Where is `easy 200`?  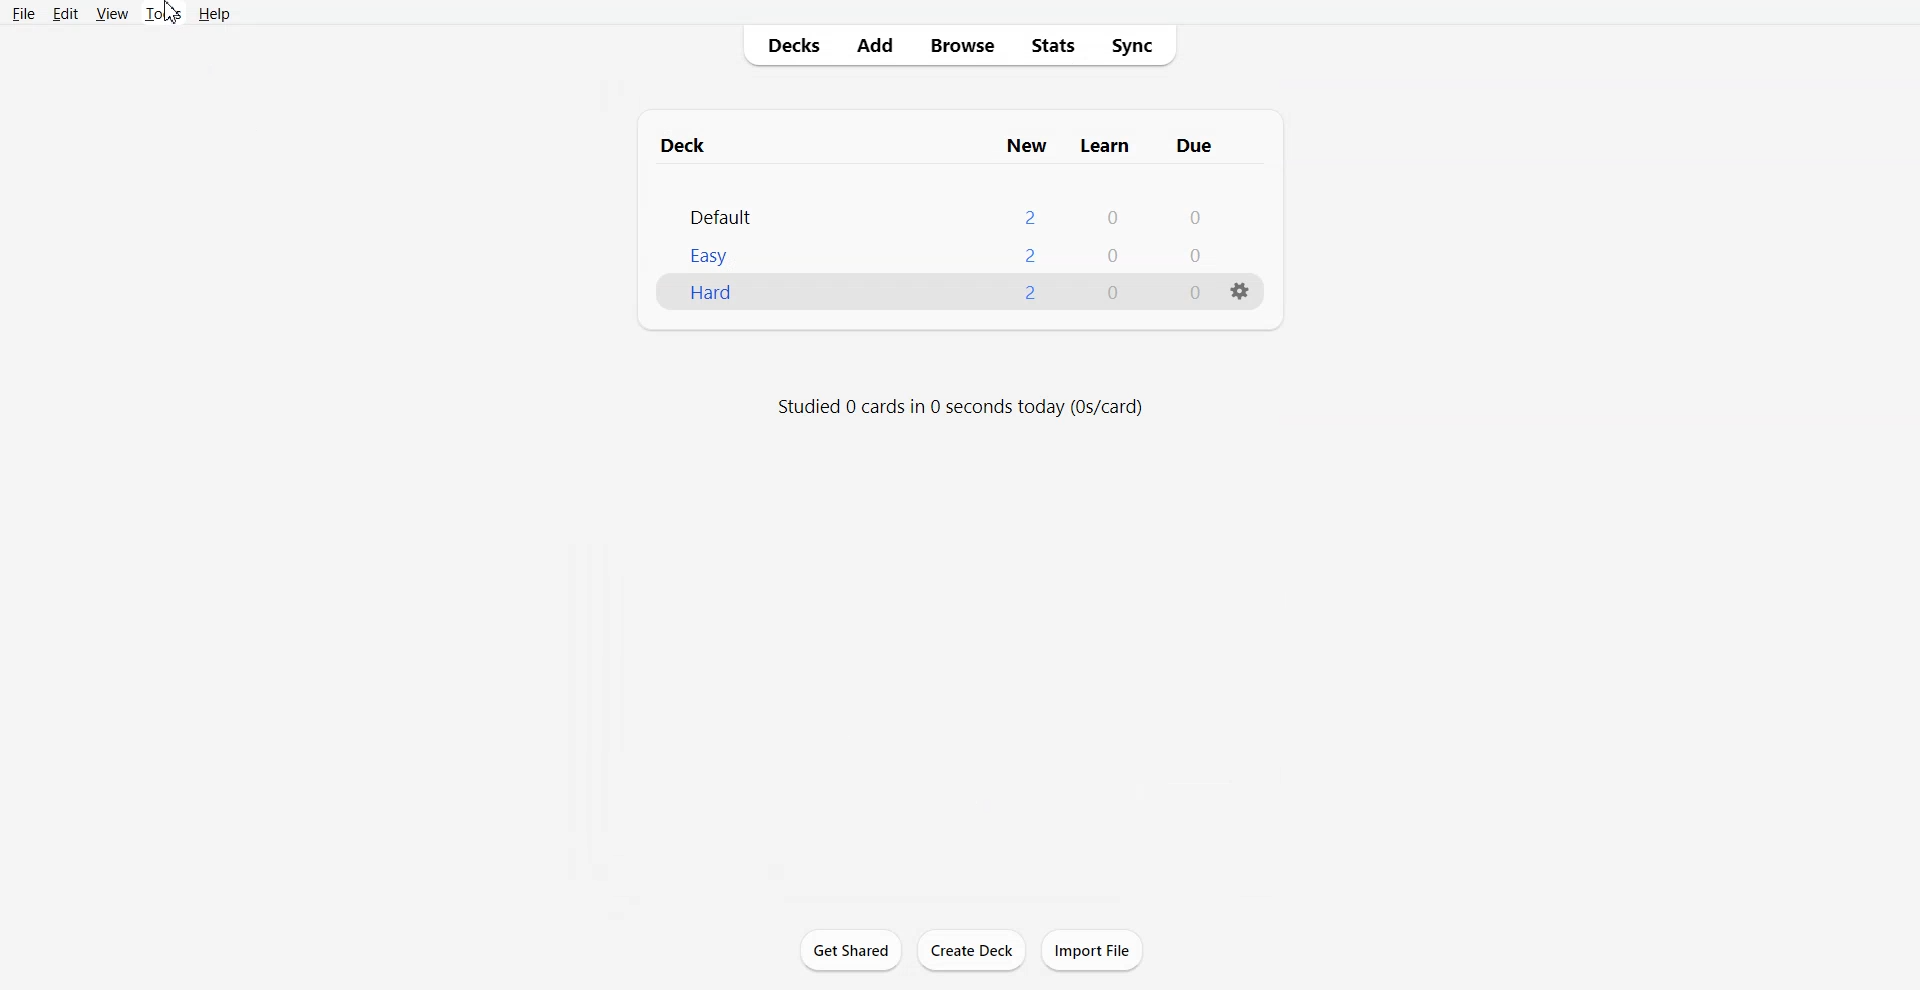
easy 200 is located at coordinates (932, 256).